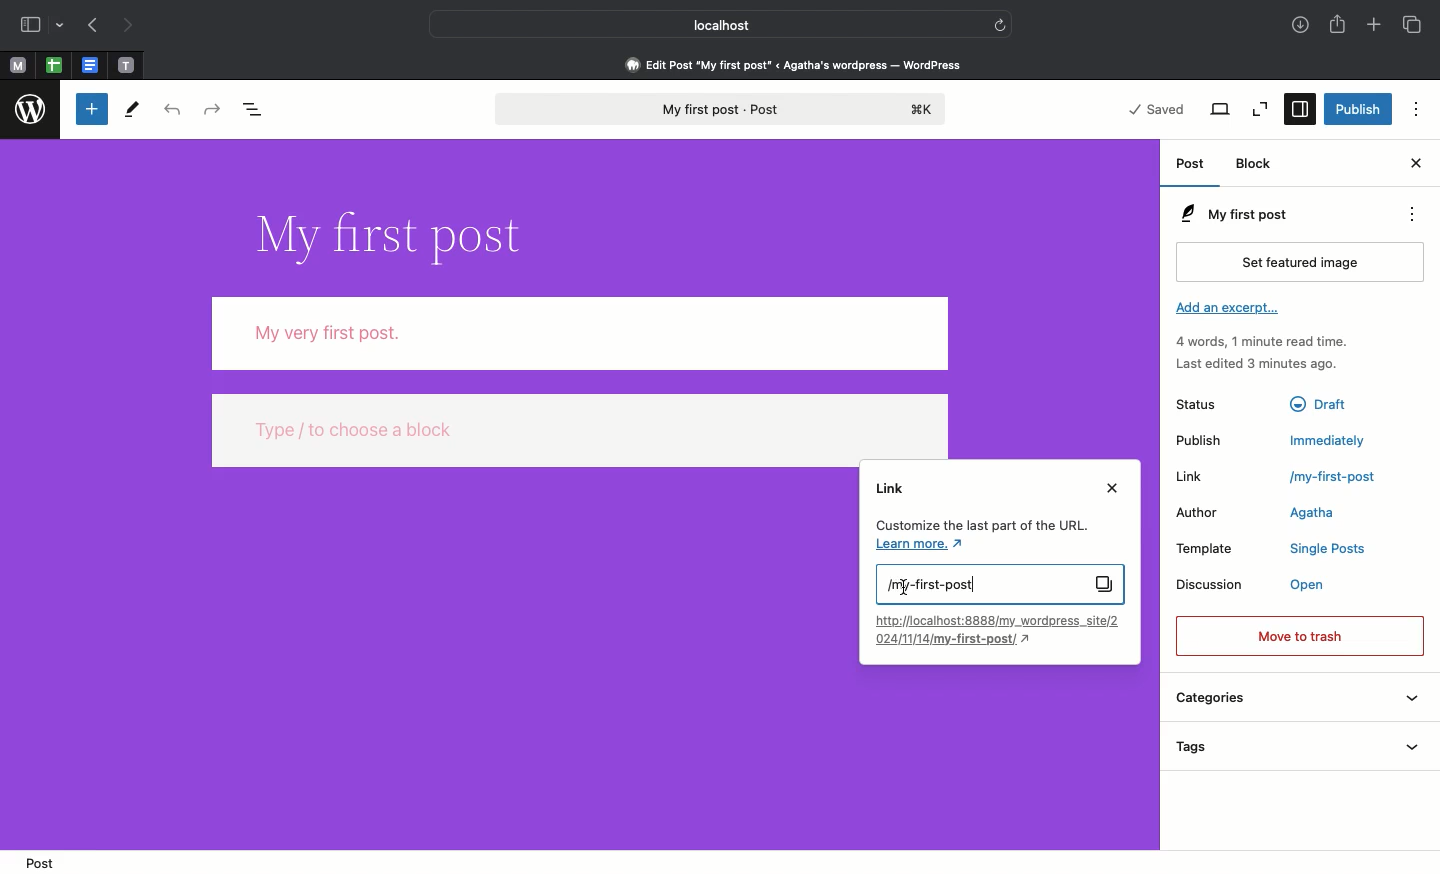 The width and height of the screenshot is (1440, 874). Describe the element at coordinates (706, 22) in the screenshot. I see `Local host` at that location.